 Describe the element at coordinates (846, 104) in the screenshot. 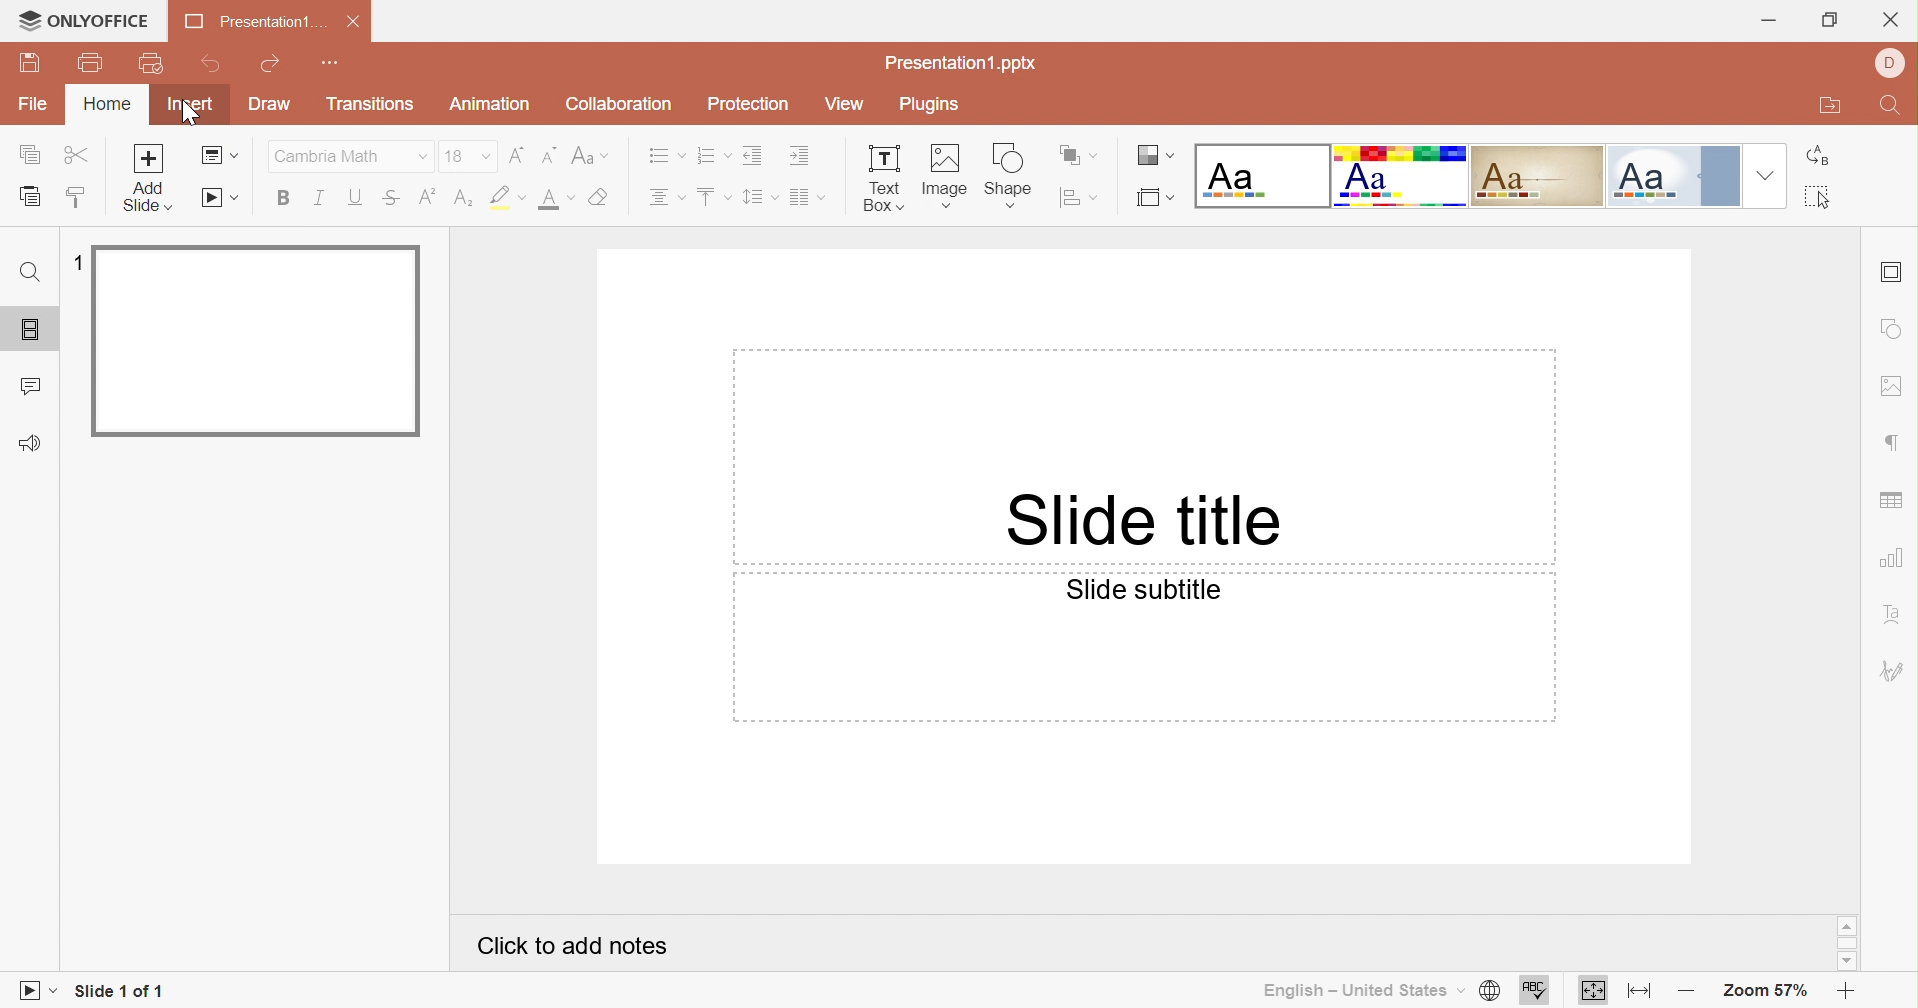

I see `View` at that location.